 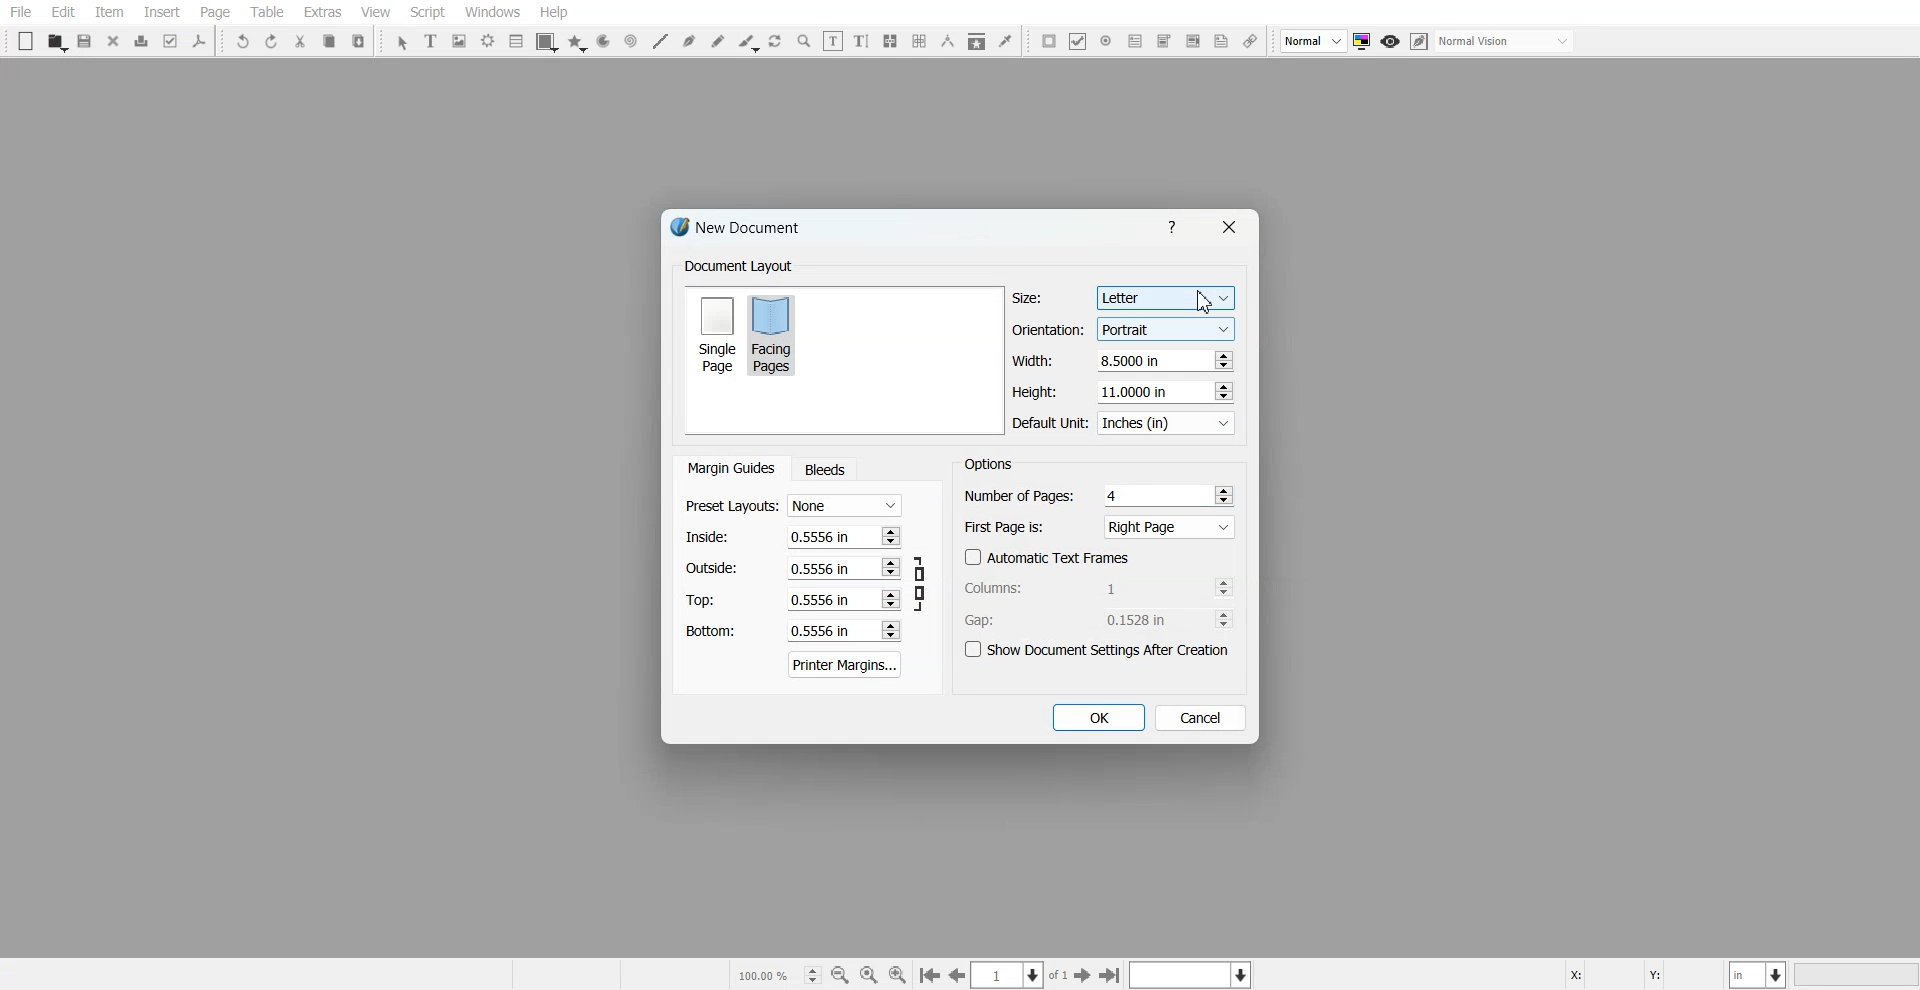 What do you see at coordinates (460, 41) in the screenshot?
I see `Image Frame` at bounding box center [460, 41].